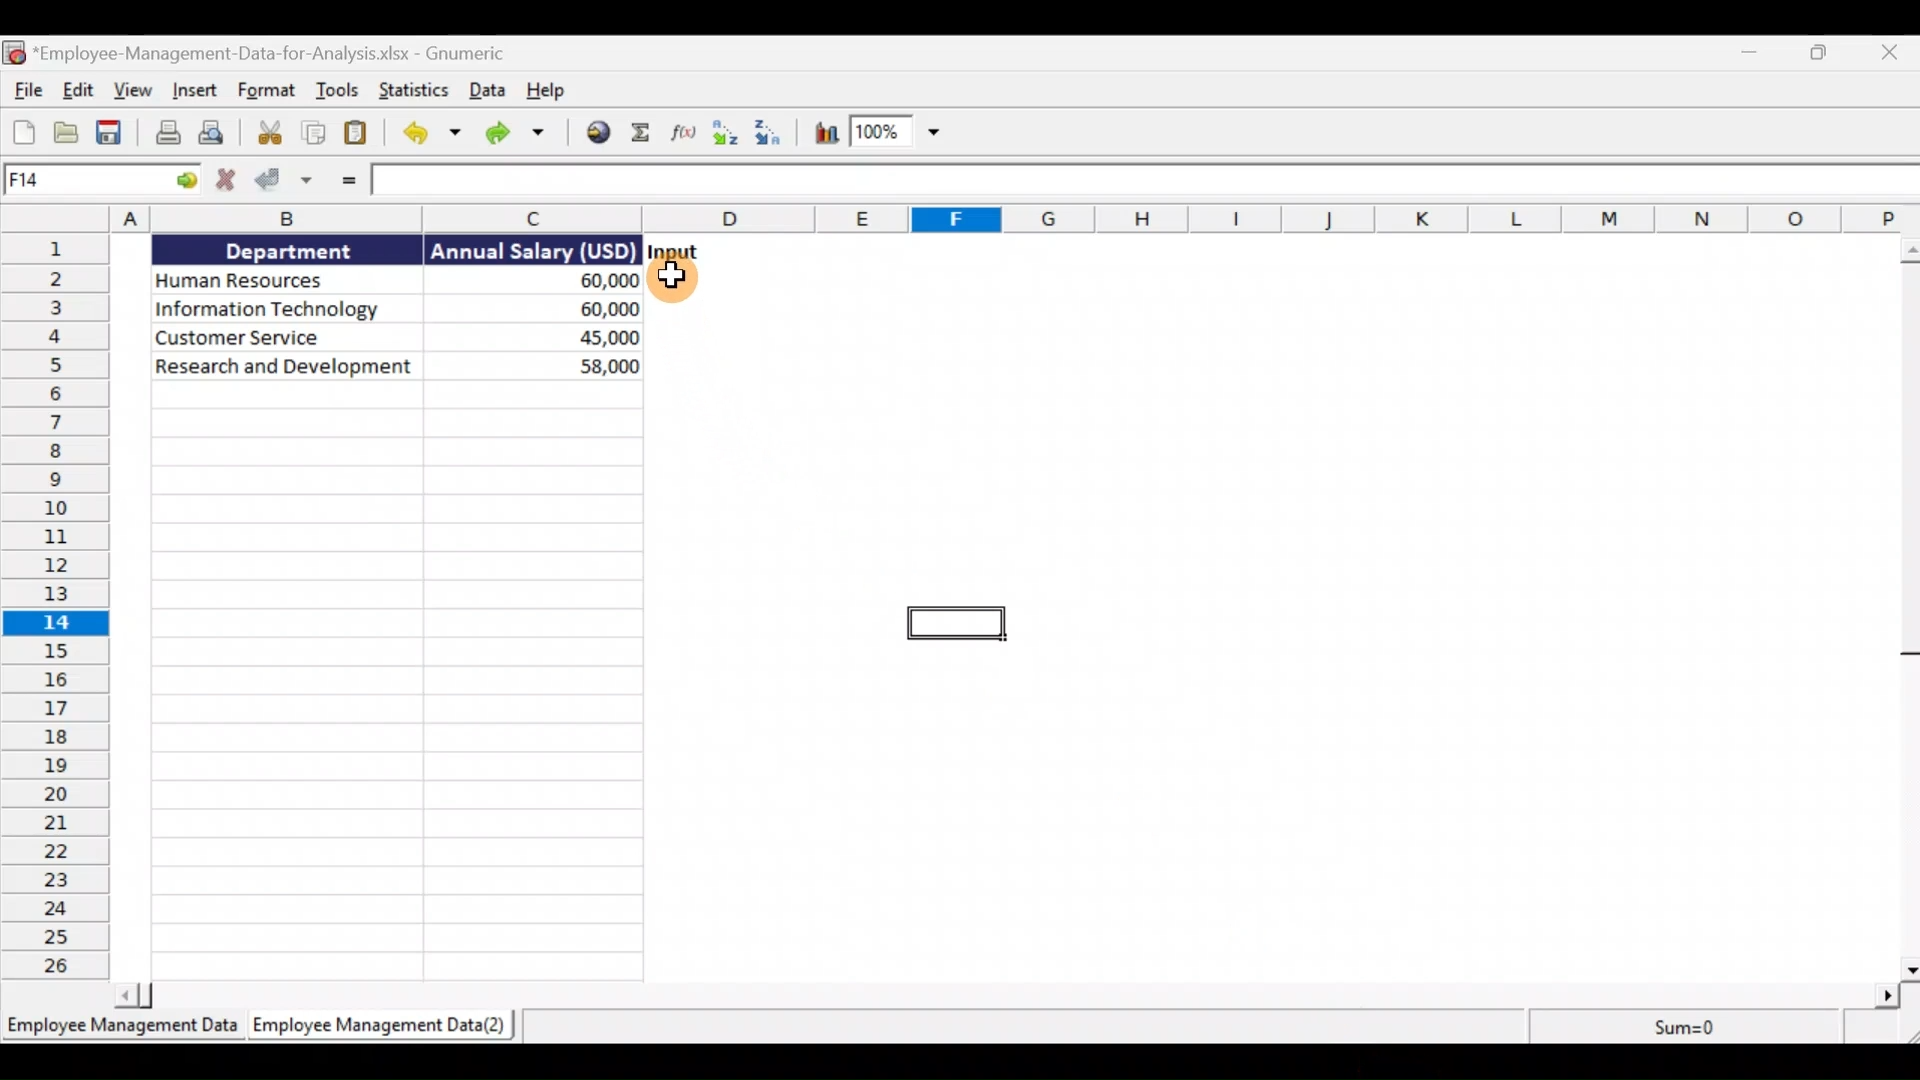  Describe the element at coordinates (957, 623) in the screenshot. I see `selected cell` at that location.